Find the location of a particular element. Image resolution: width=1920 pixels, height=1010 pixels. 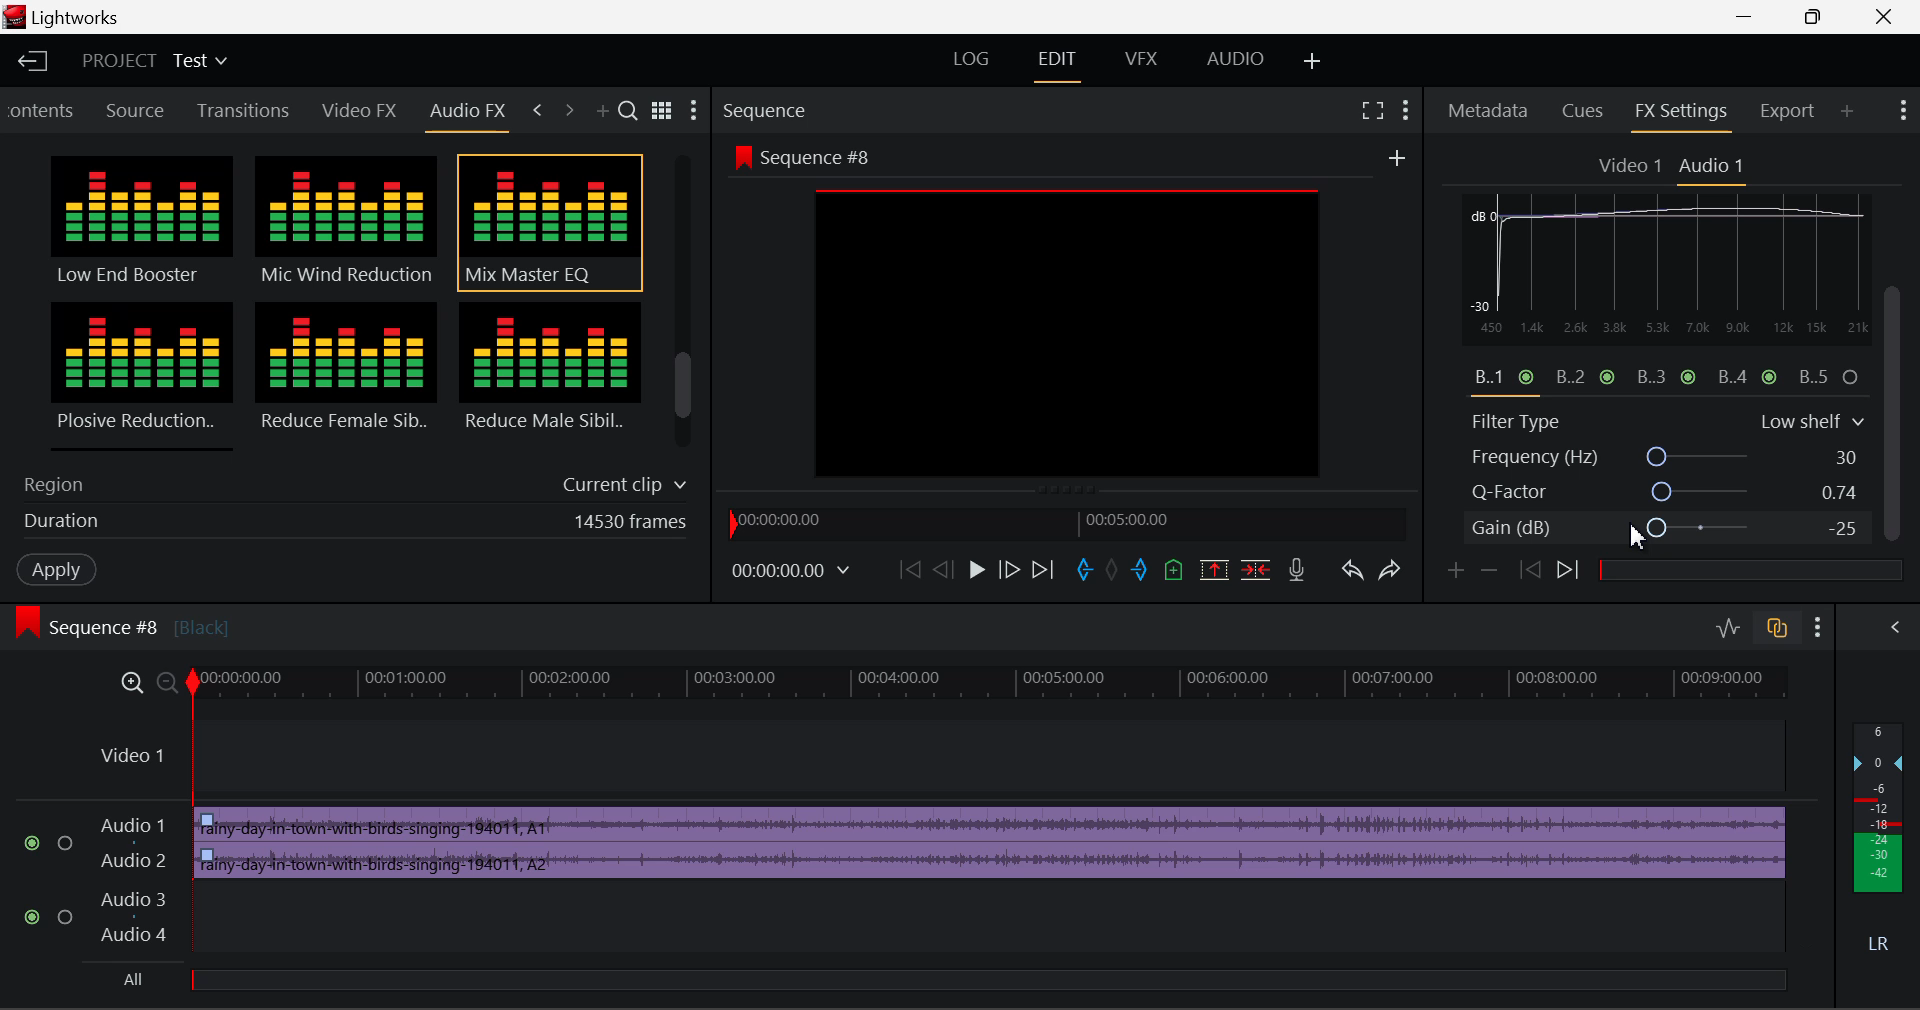

Show Audio Mix is located at coordinates (1892, 627).